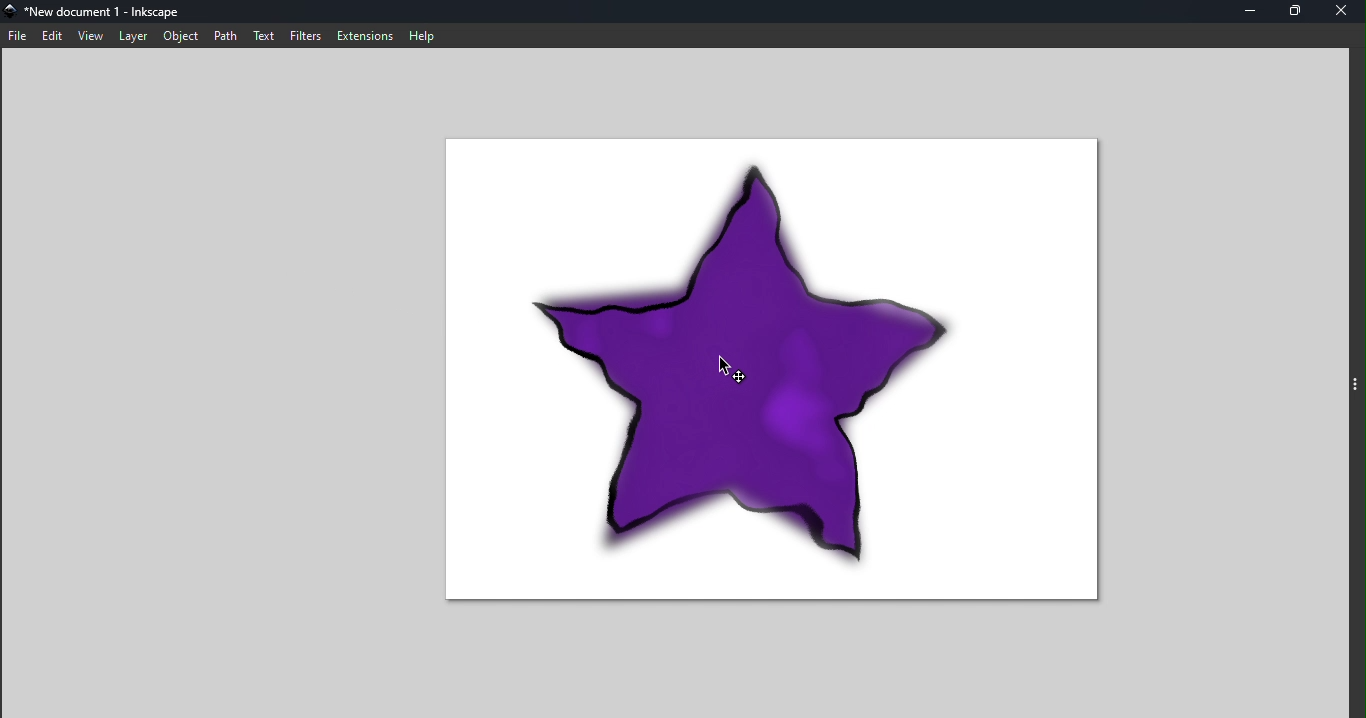 Image resolution: width=1366 pixels, height=718 pixels. What do you see at coordinates (1357, 388) in the screenshot?
I see `toggle command panel` at bounding box center [1357, 388].